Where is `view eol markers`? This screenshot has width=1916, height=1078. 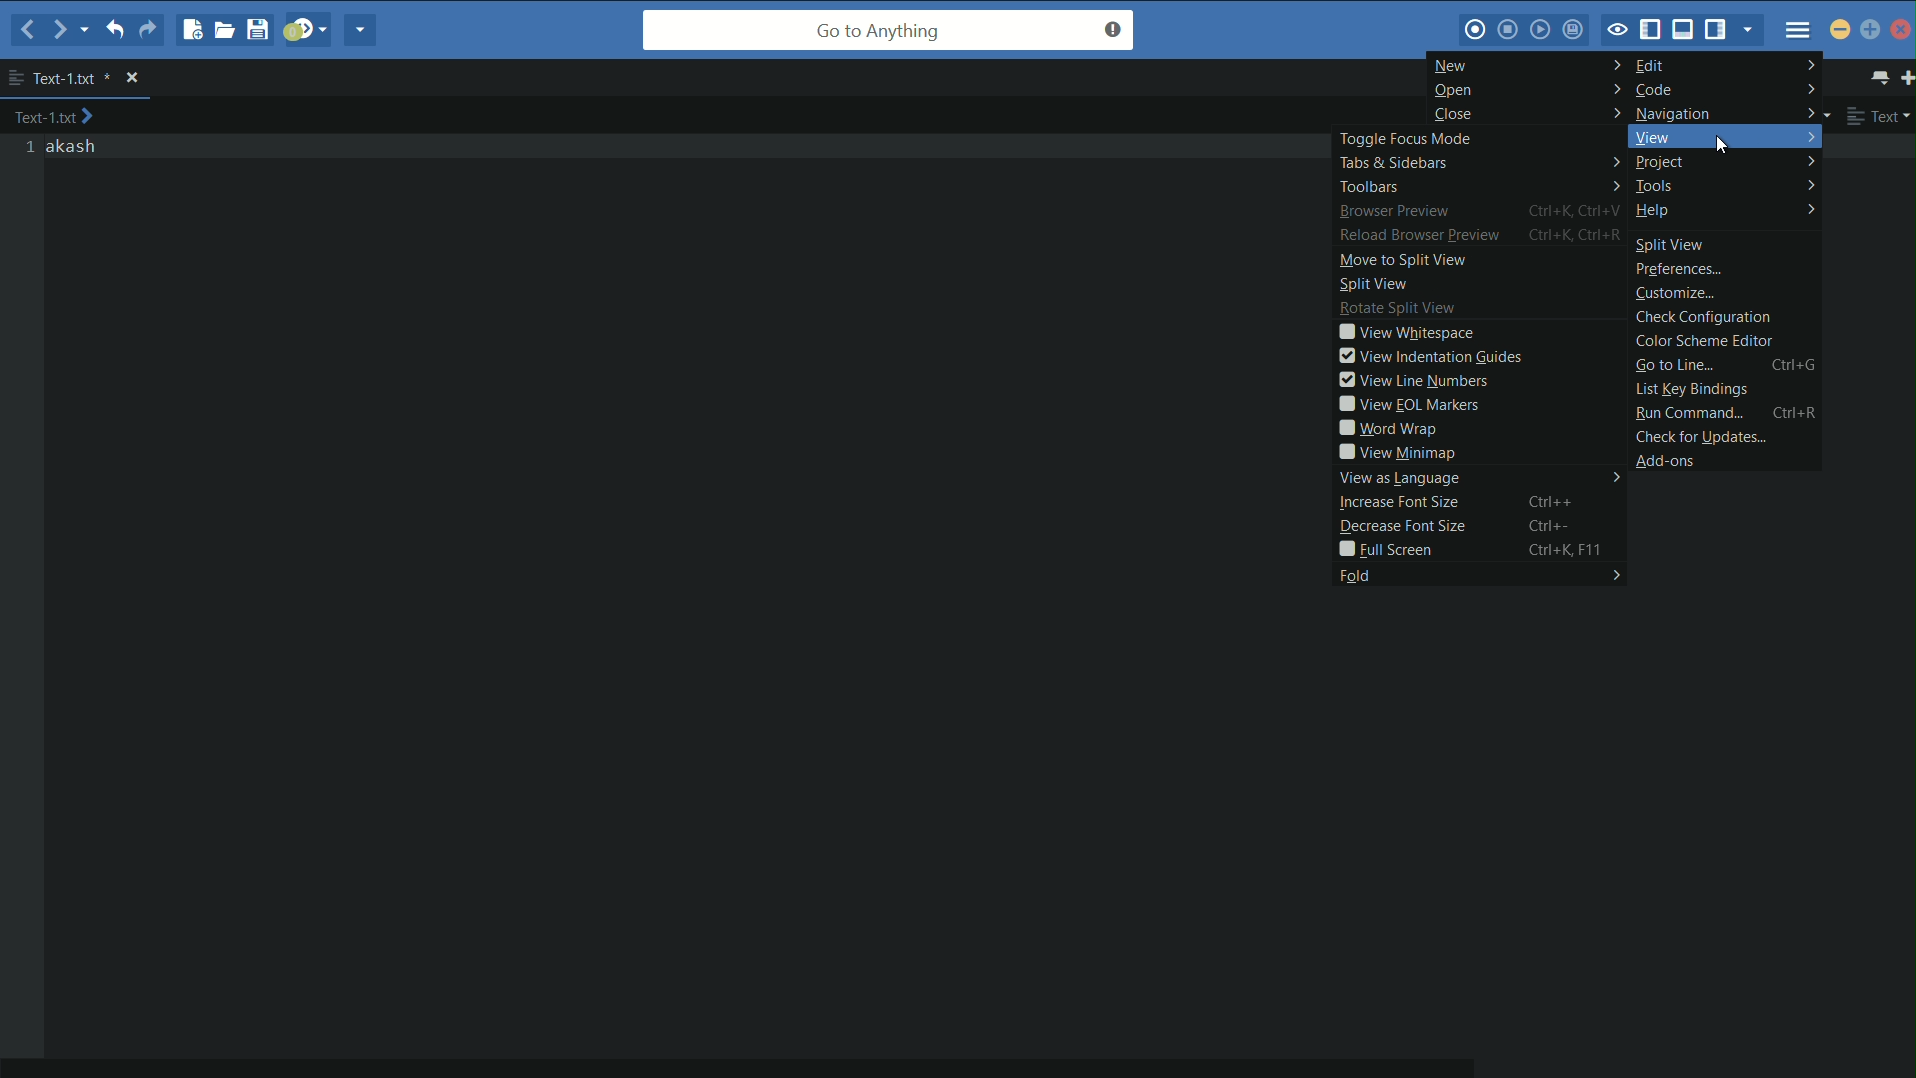 view eol markers is located at coordinates (1481, 405).